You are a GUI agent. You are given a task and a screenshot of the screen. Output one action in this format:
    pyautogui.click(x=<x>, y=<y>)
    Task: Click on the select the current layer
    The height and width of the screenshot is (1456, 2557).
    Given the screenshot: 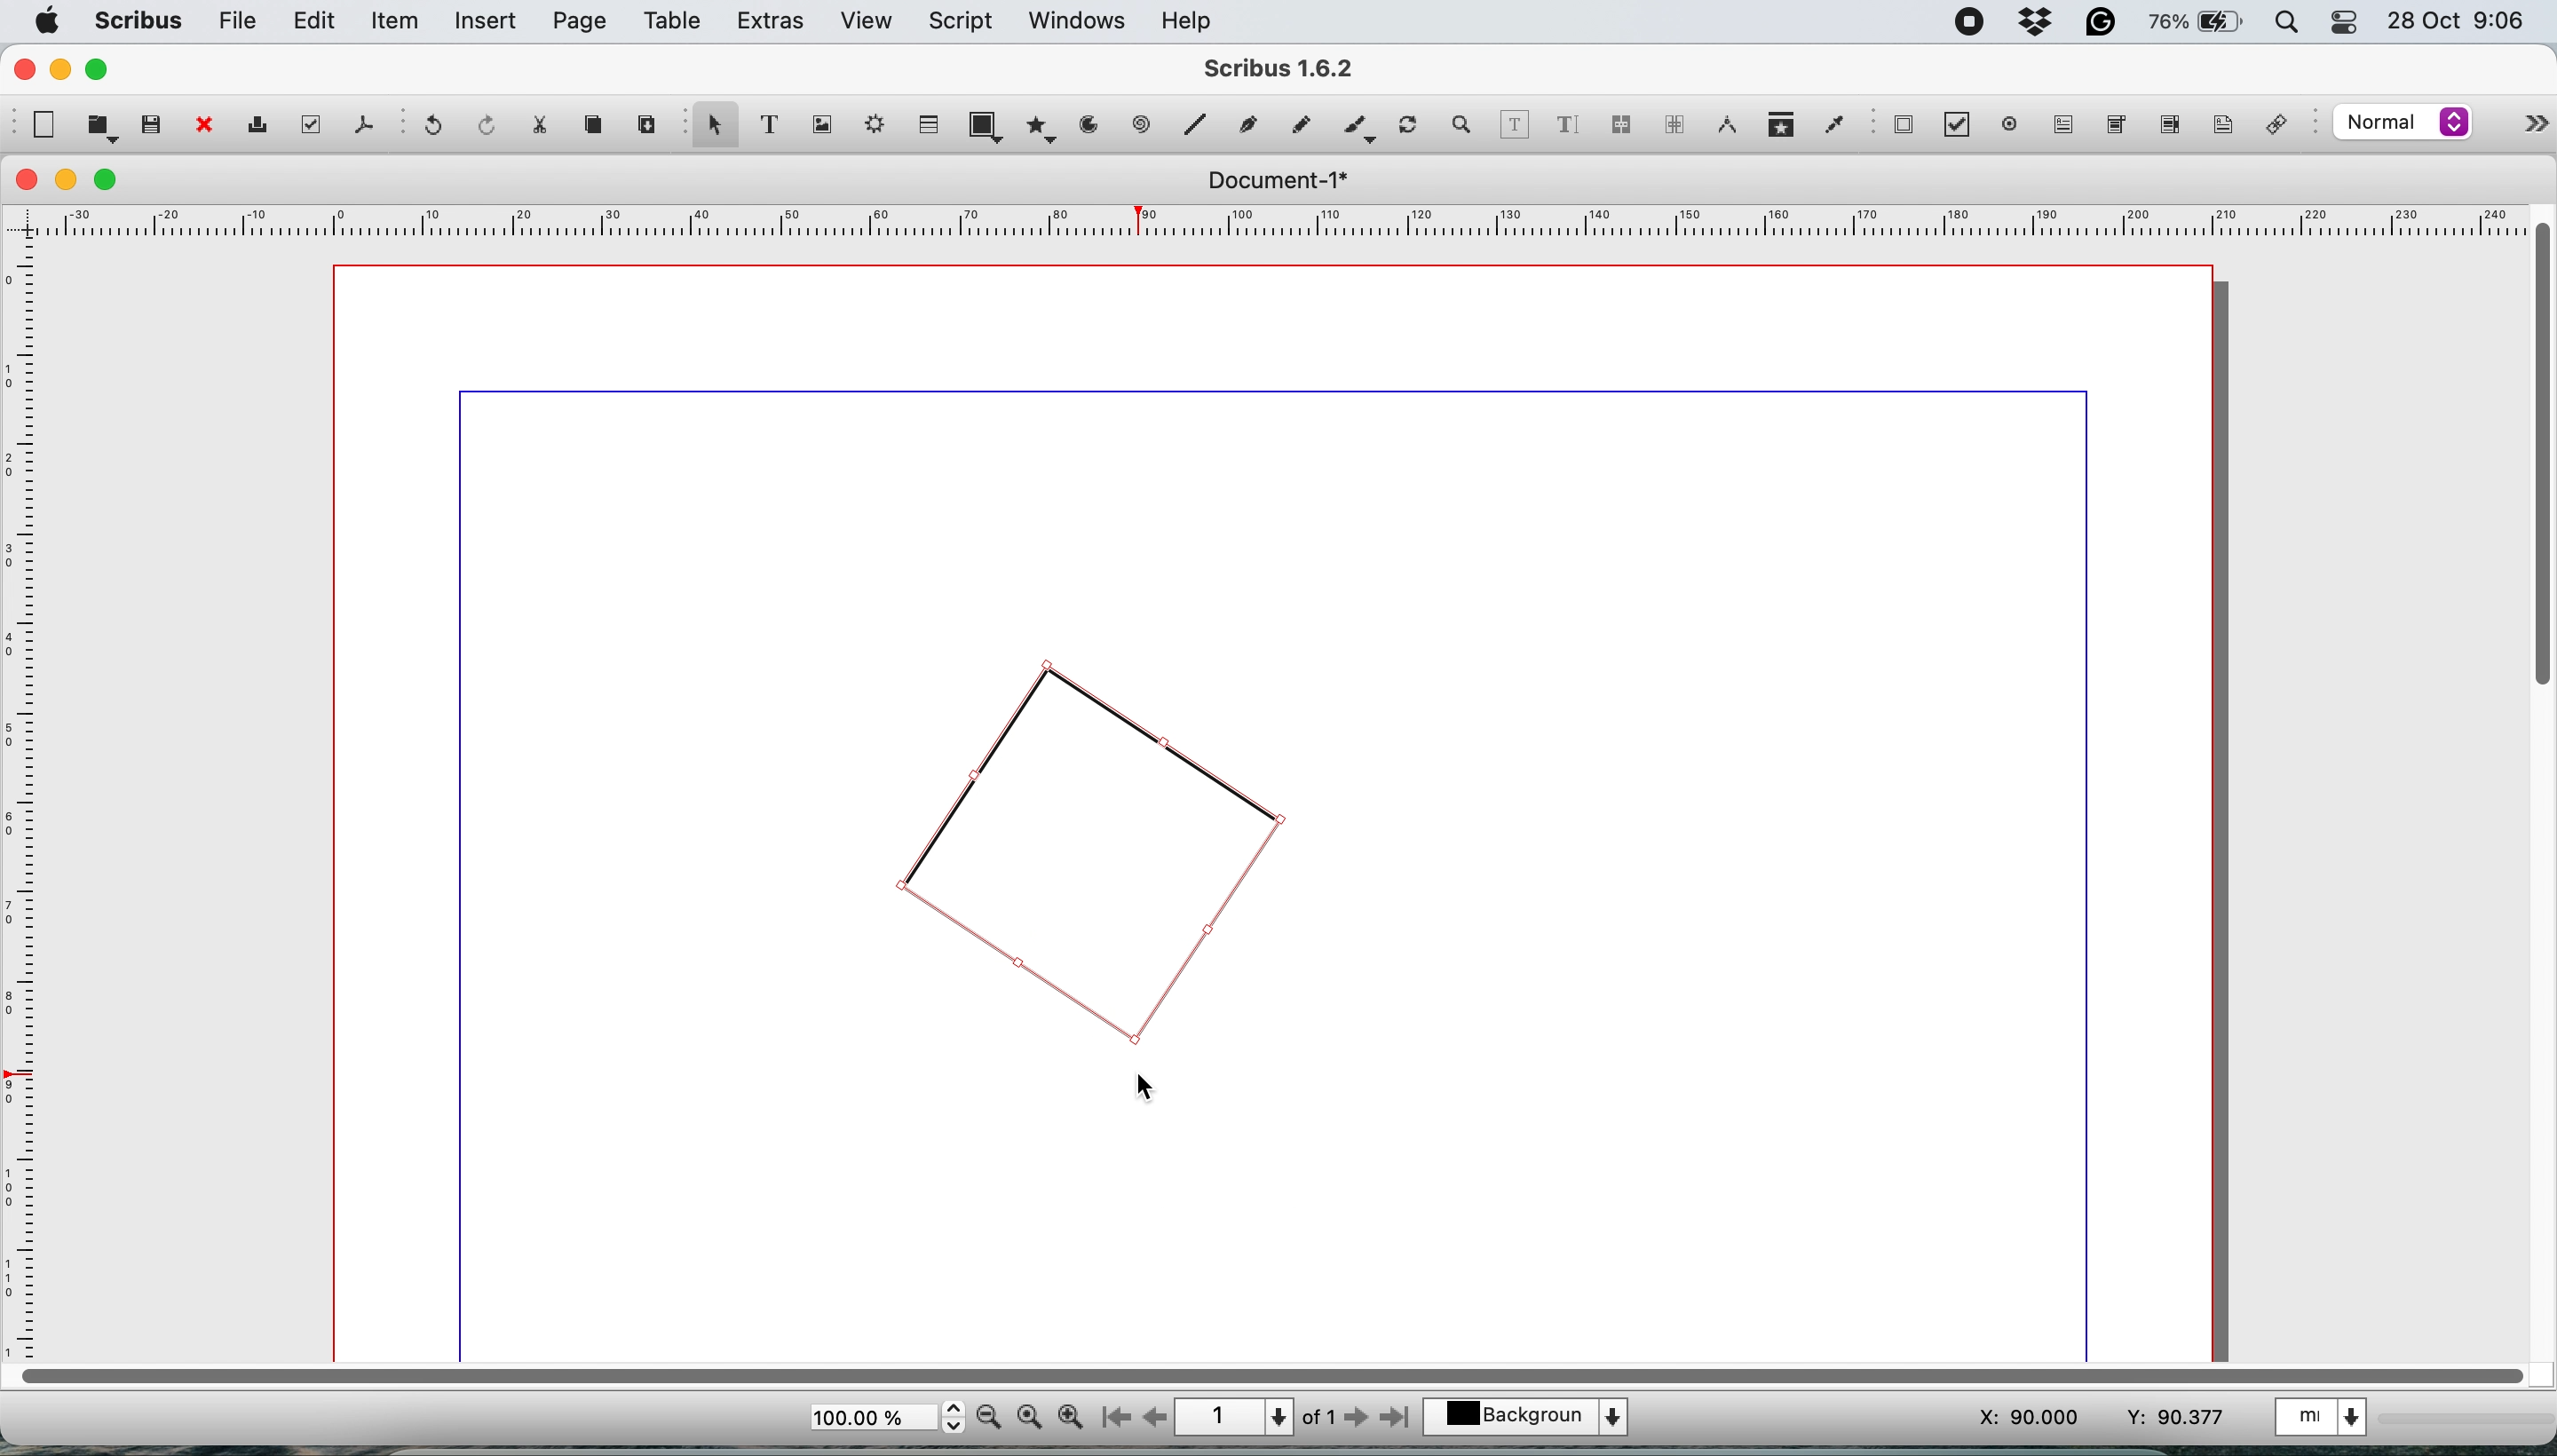 What is the action you would take?
    pyautogui.click(x=1529, y=1414)
    